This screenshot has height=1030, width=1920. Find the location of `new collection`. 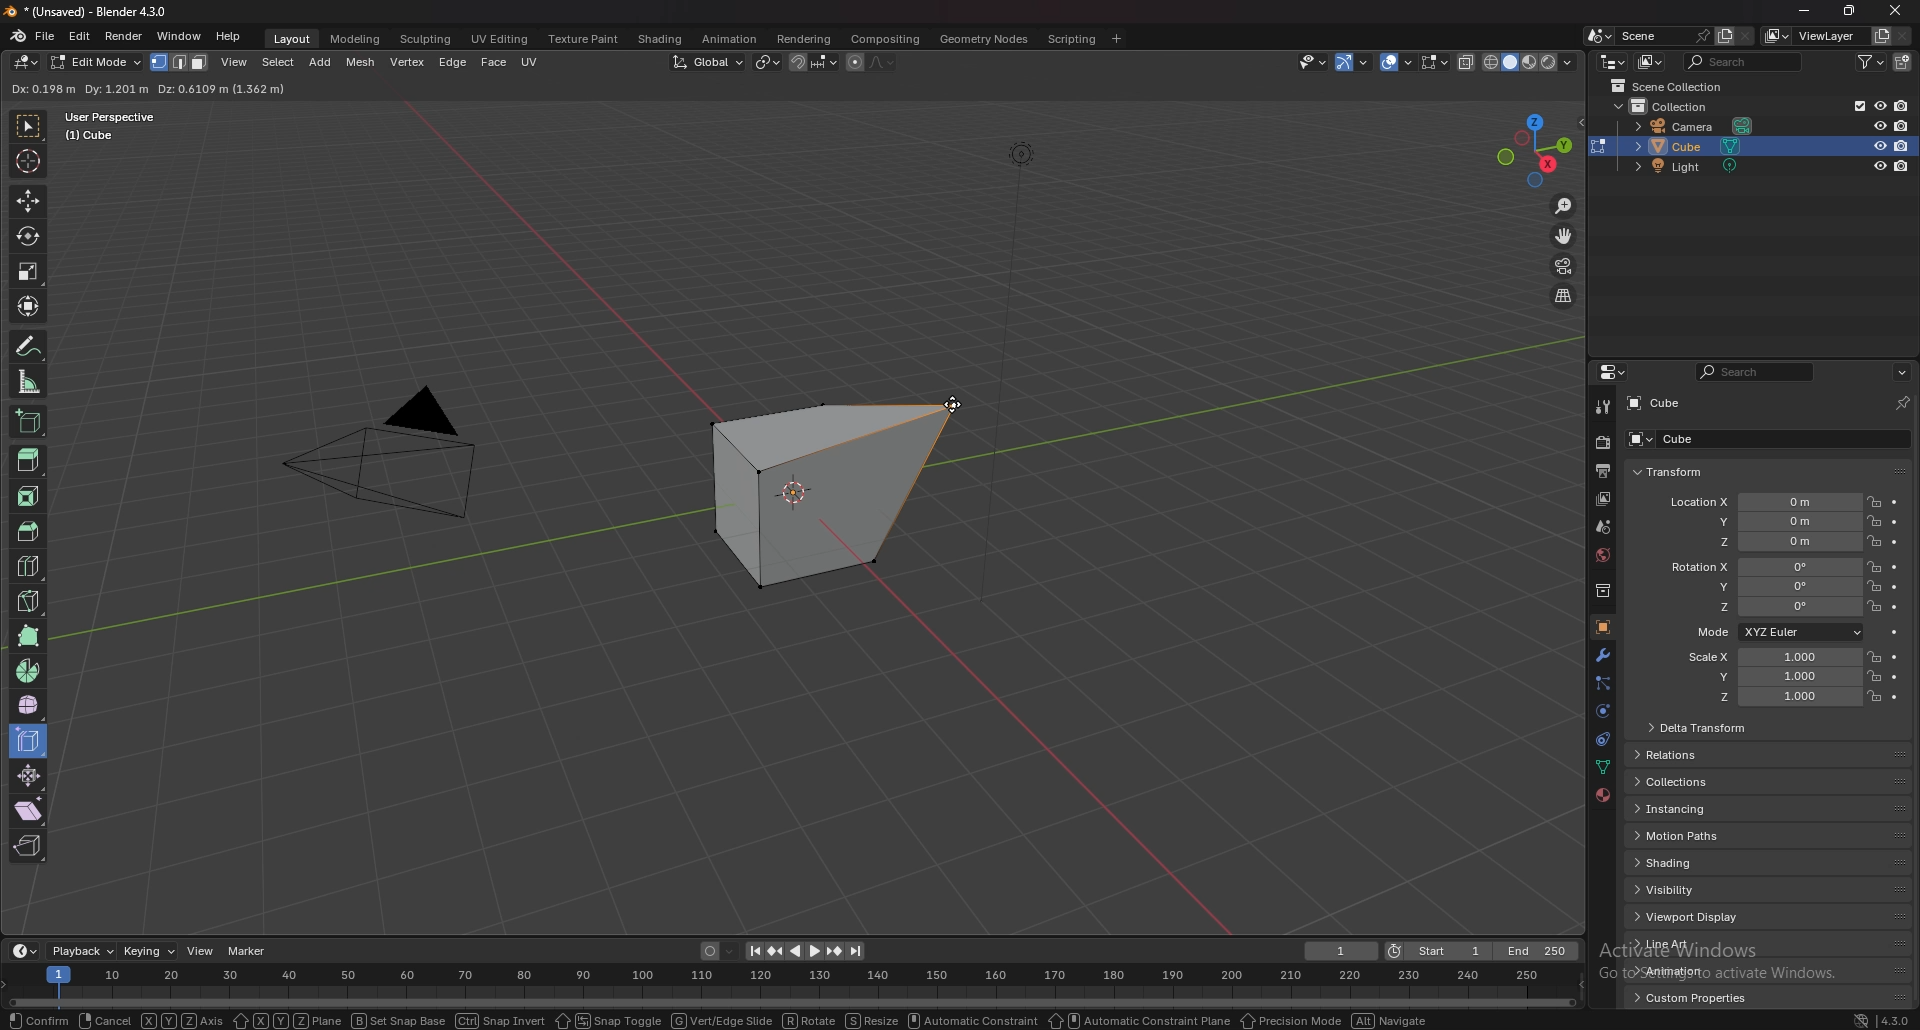

new collection is located at coordinates (1904, 62).